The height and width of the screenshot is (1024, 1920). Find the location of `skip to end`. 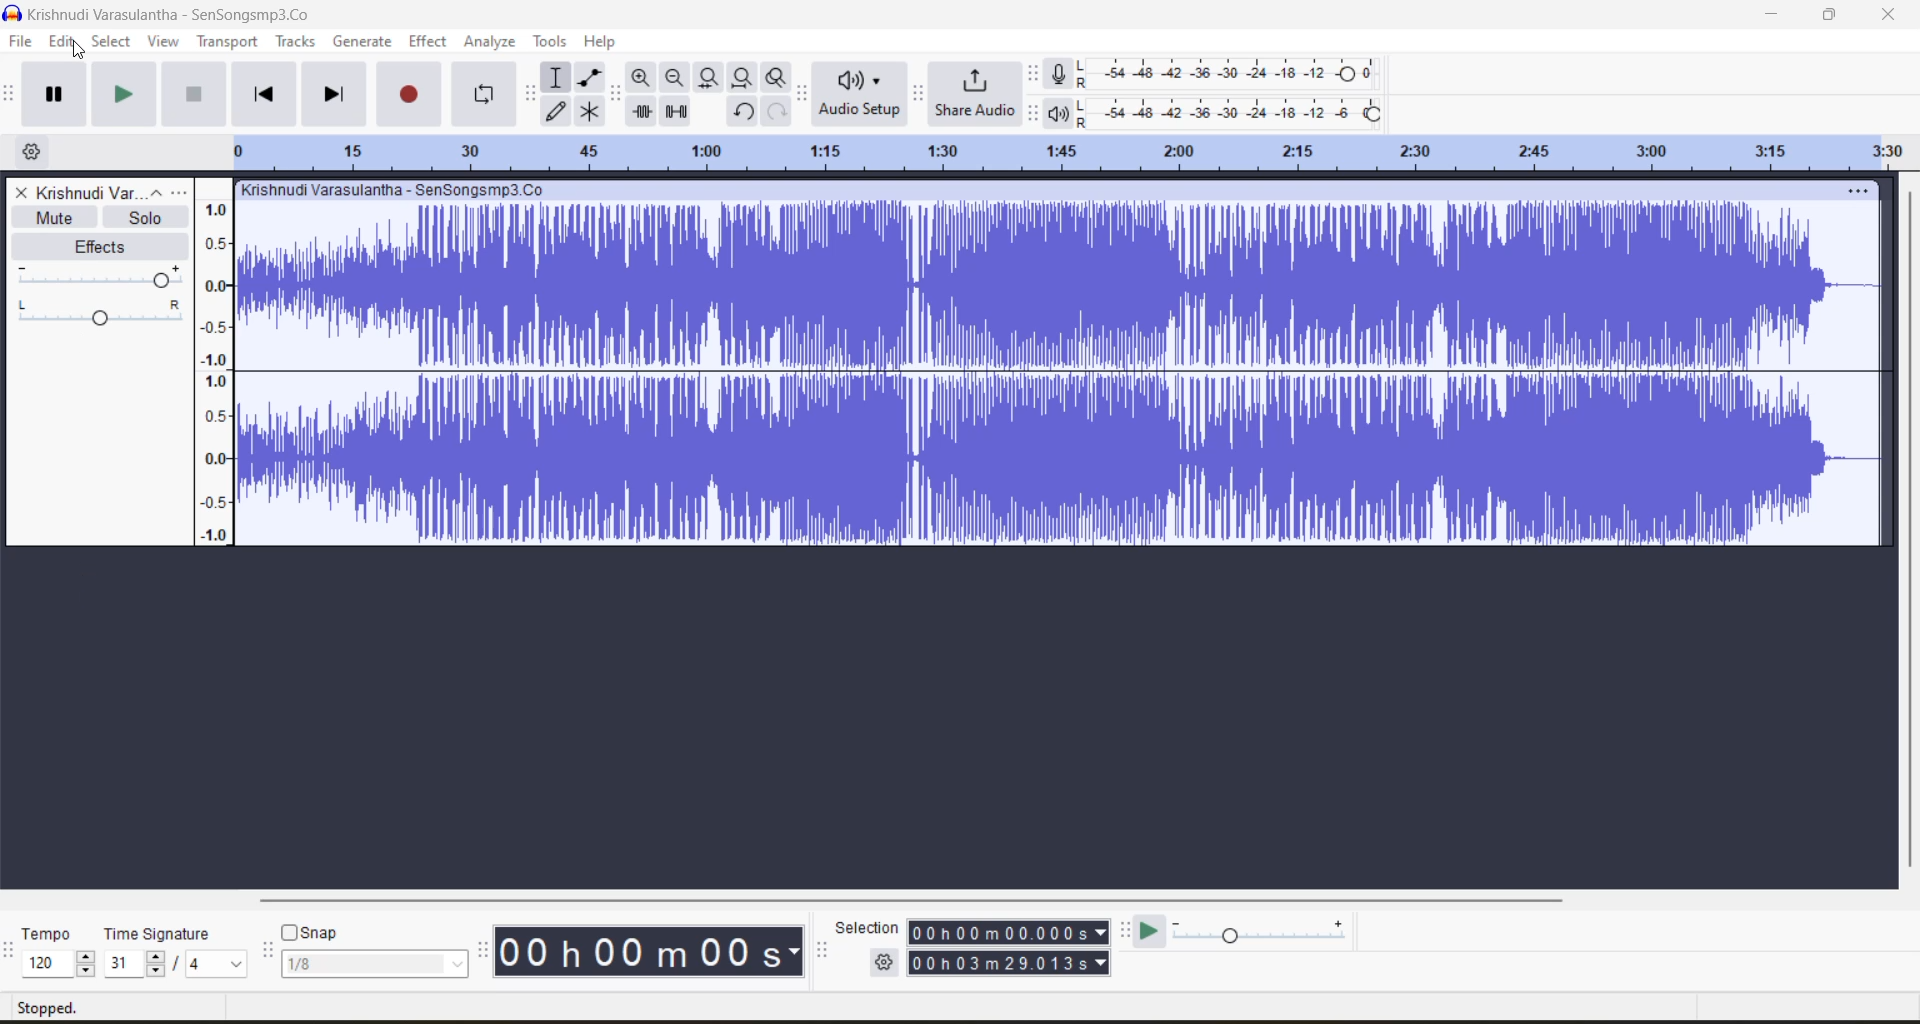

skip to end is located at coordinates (333, 91).